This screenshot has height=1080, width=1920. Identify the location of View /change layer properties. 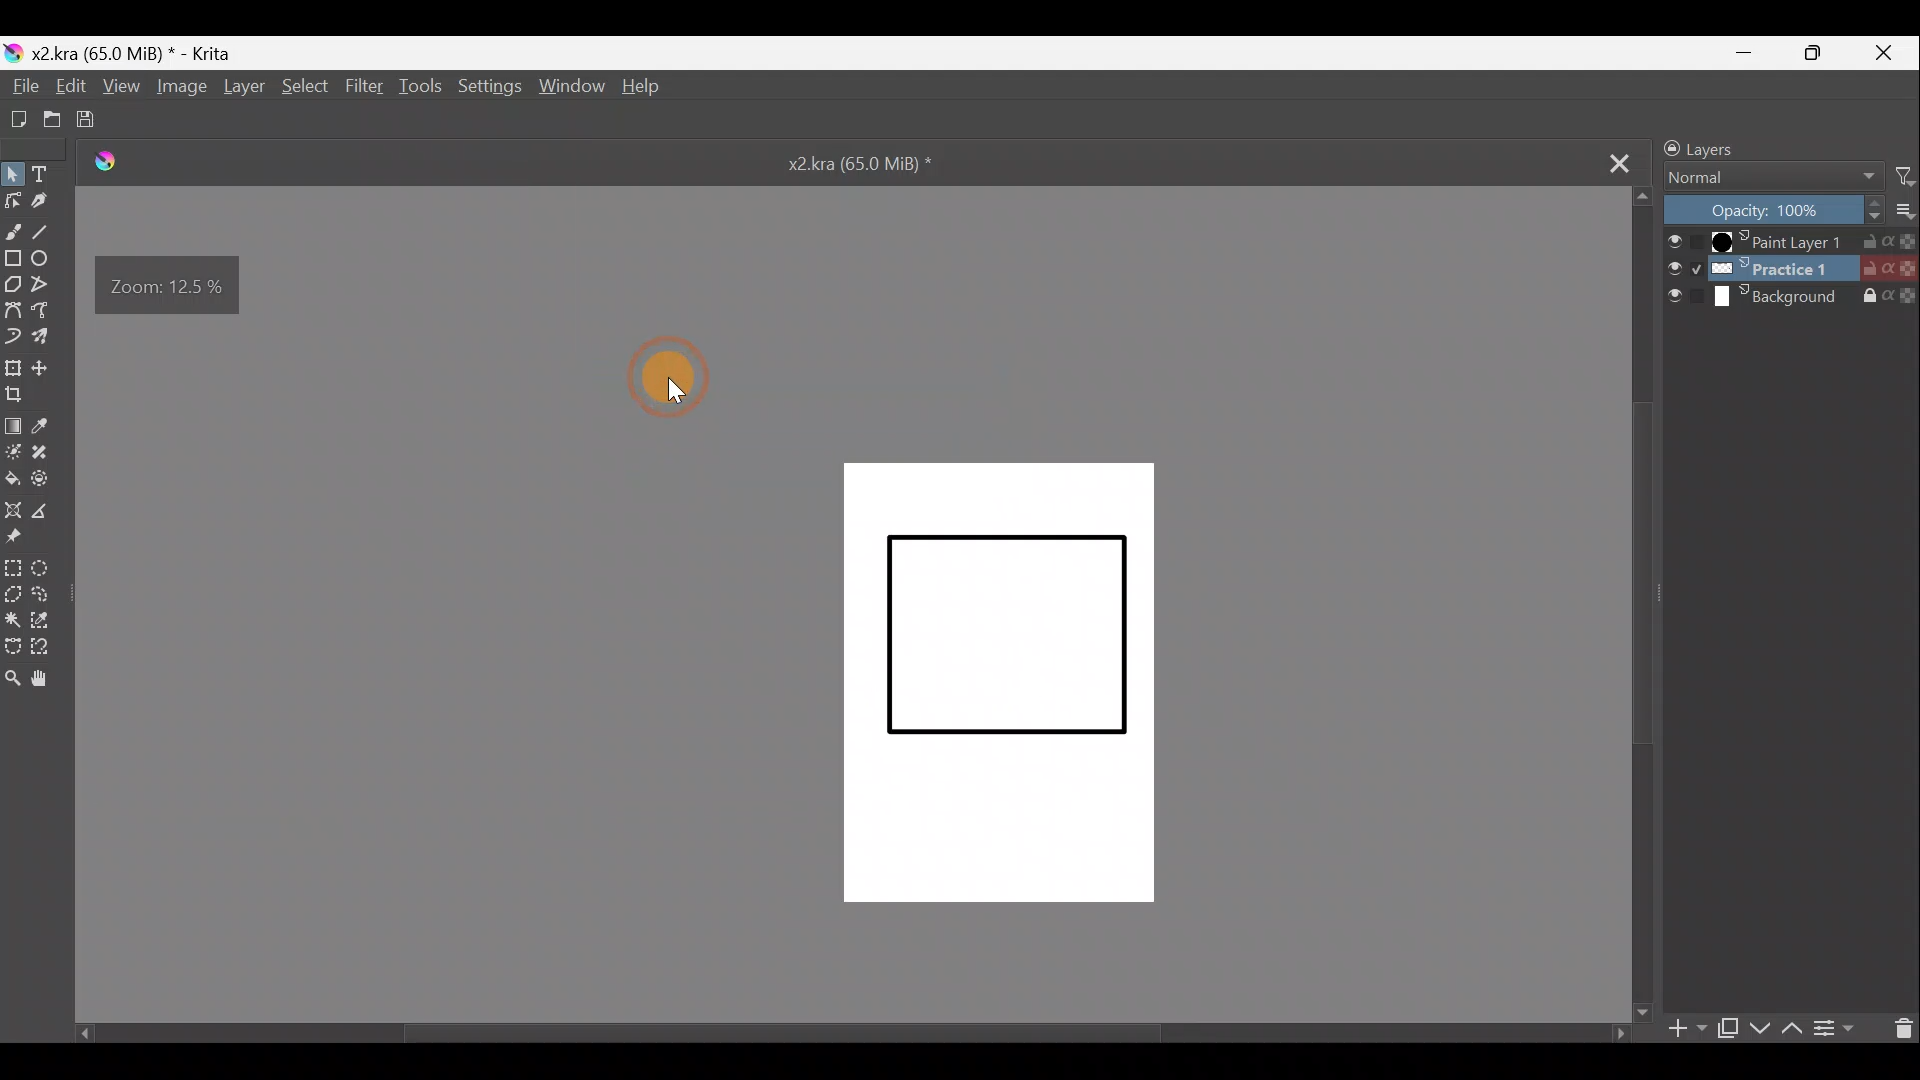
(1840, 1029).